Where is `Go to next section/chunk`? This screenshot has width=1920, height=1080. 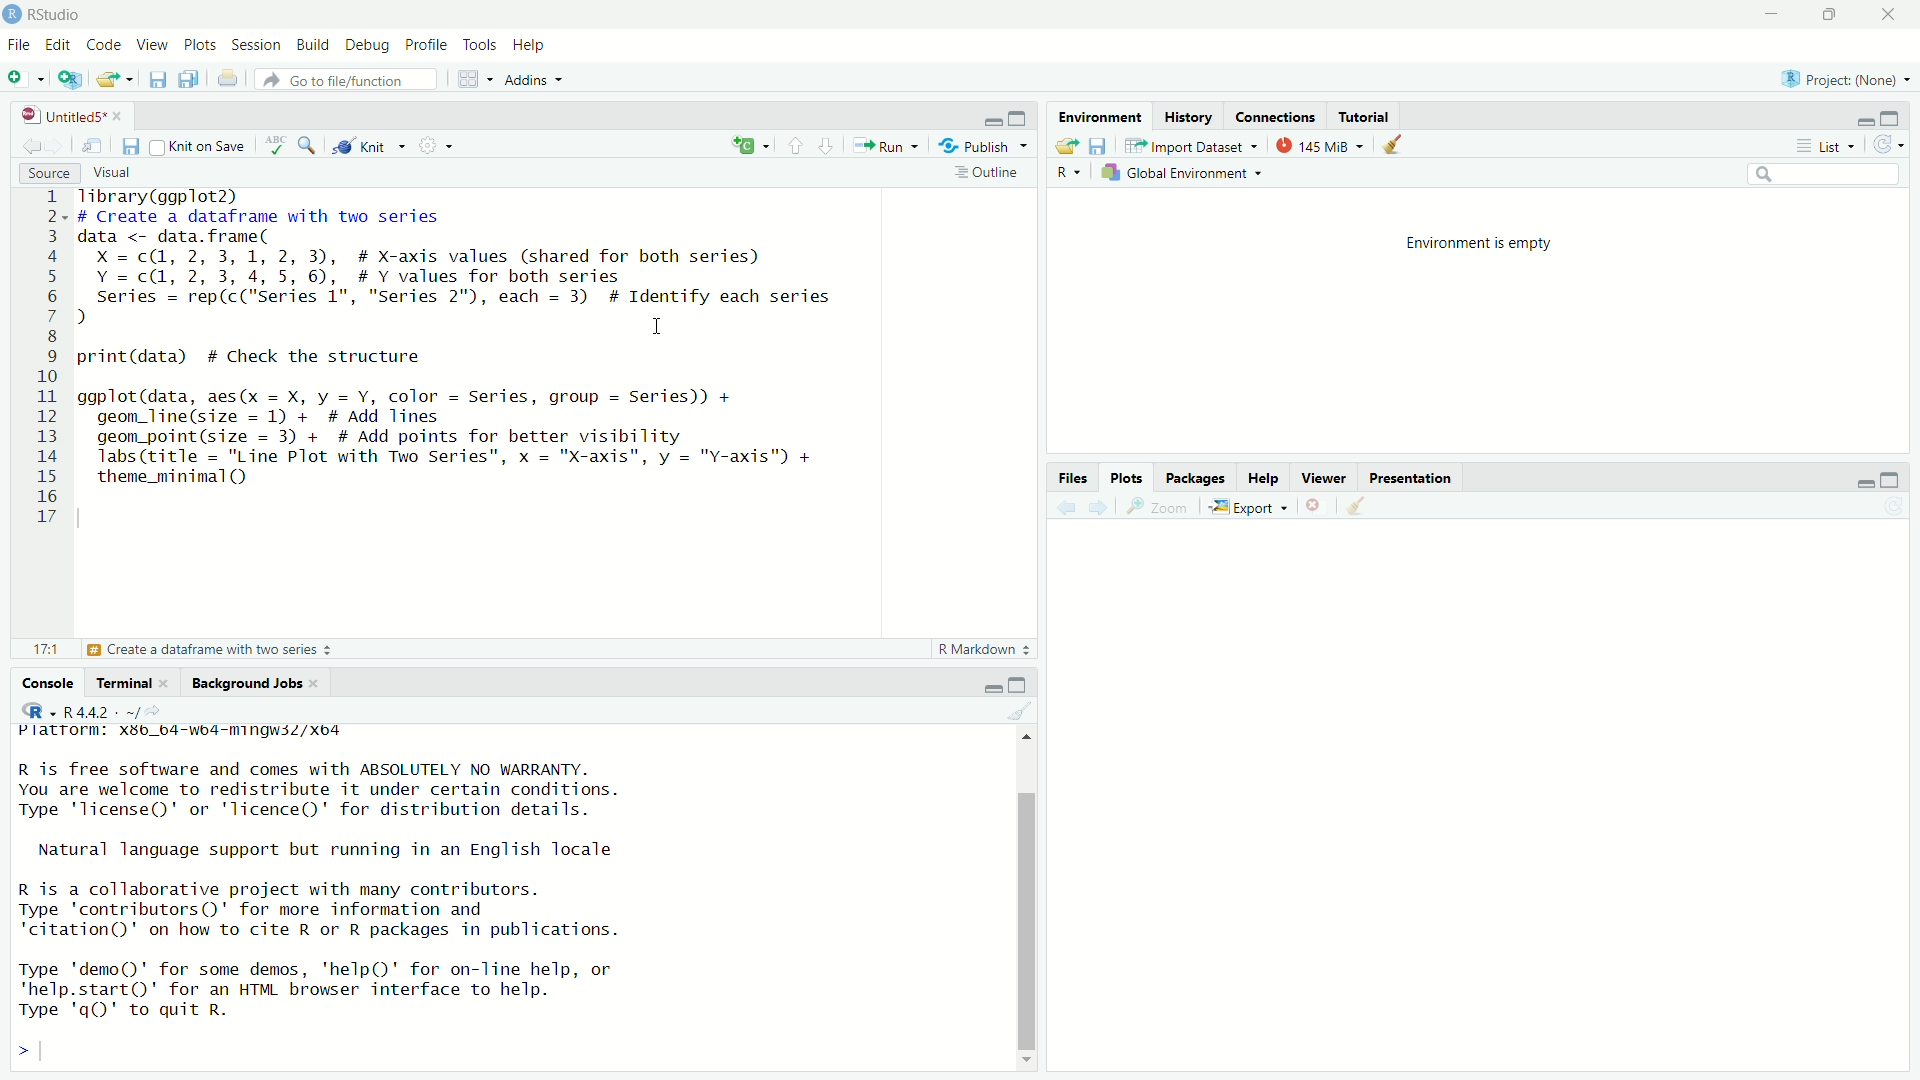 Go to next section/chunk is located at coordinates (829, 148).